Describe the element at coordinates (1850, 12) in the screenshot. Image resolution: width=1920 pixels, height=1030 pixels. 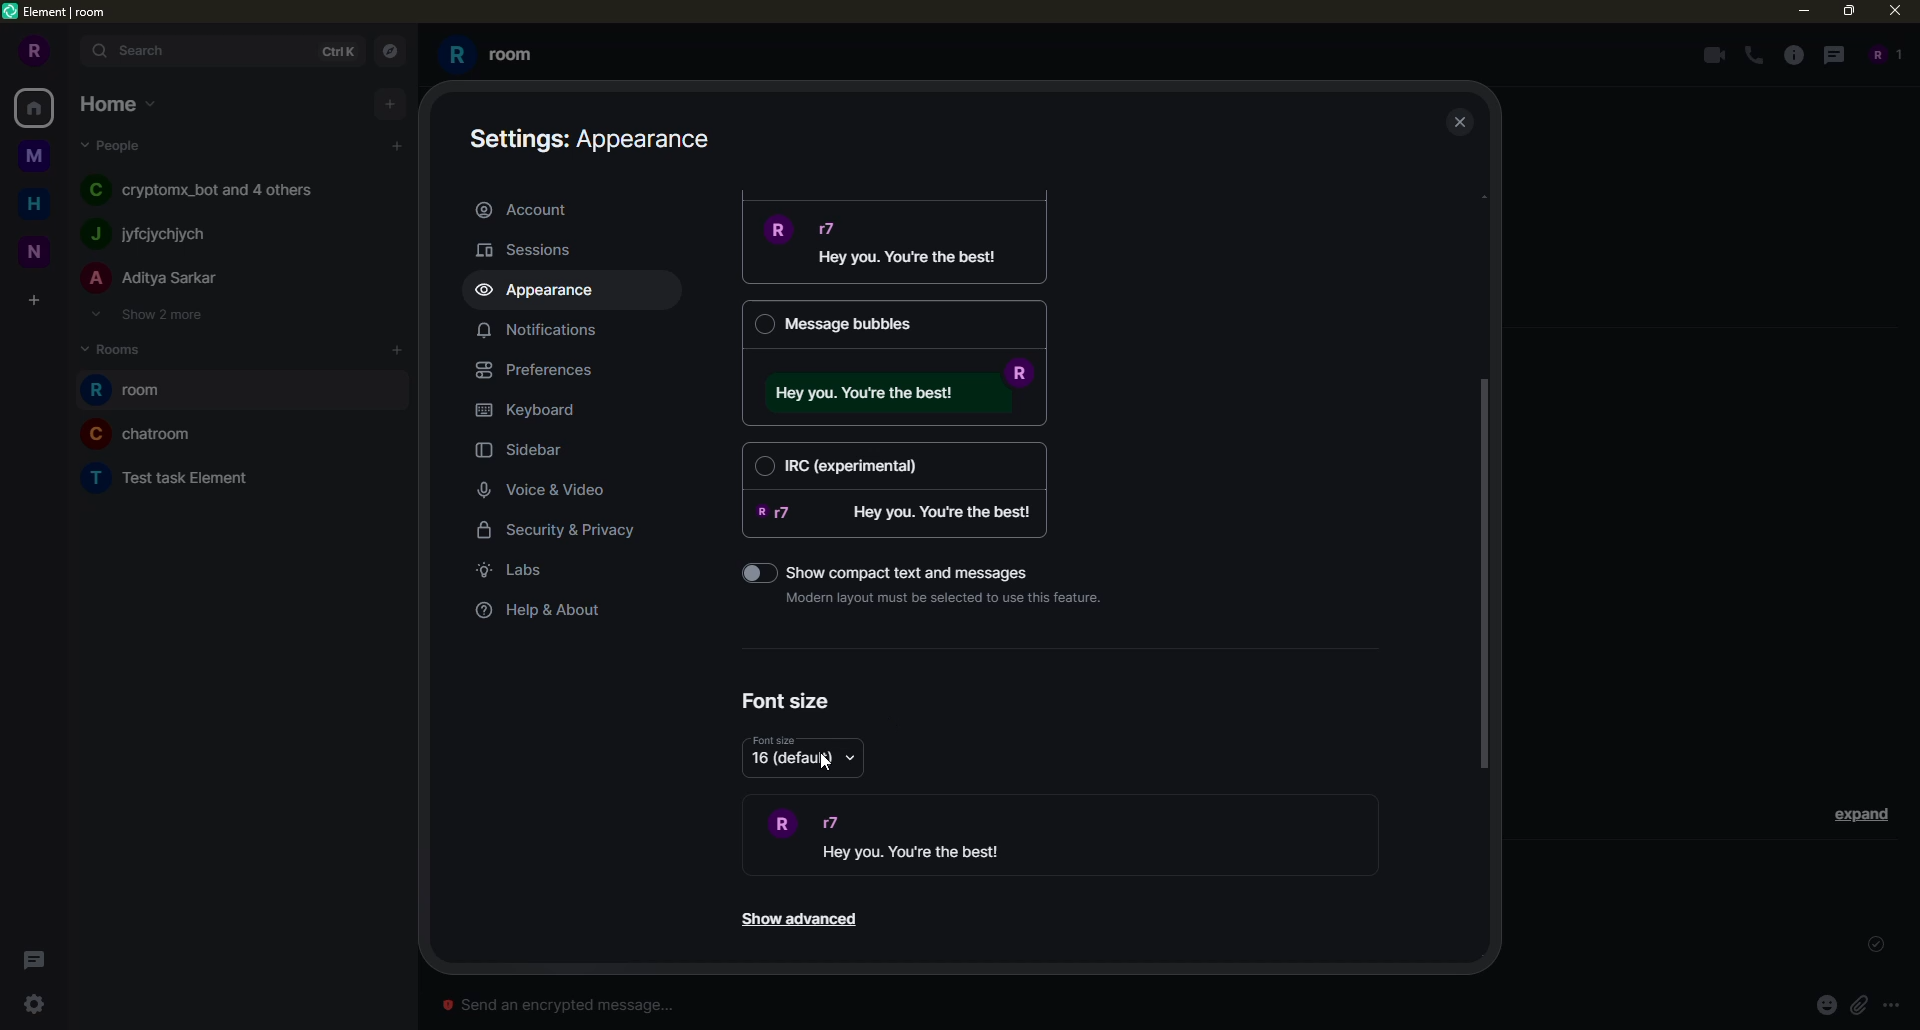
I see `maximize` at that location.